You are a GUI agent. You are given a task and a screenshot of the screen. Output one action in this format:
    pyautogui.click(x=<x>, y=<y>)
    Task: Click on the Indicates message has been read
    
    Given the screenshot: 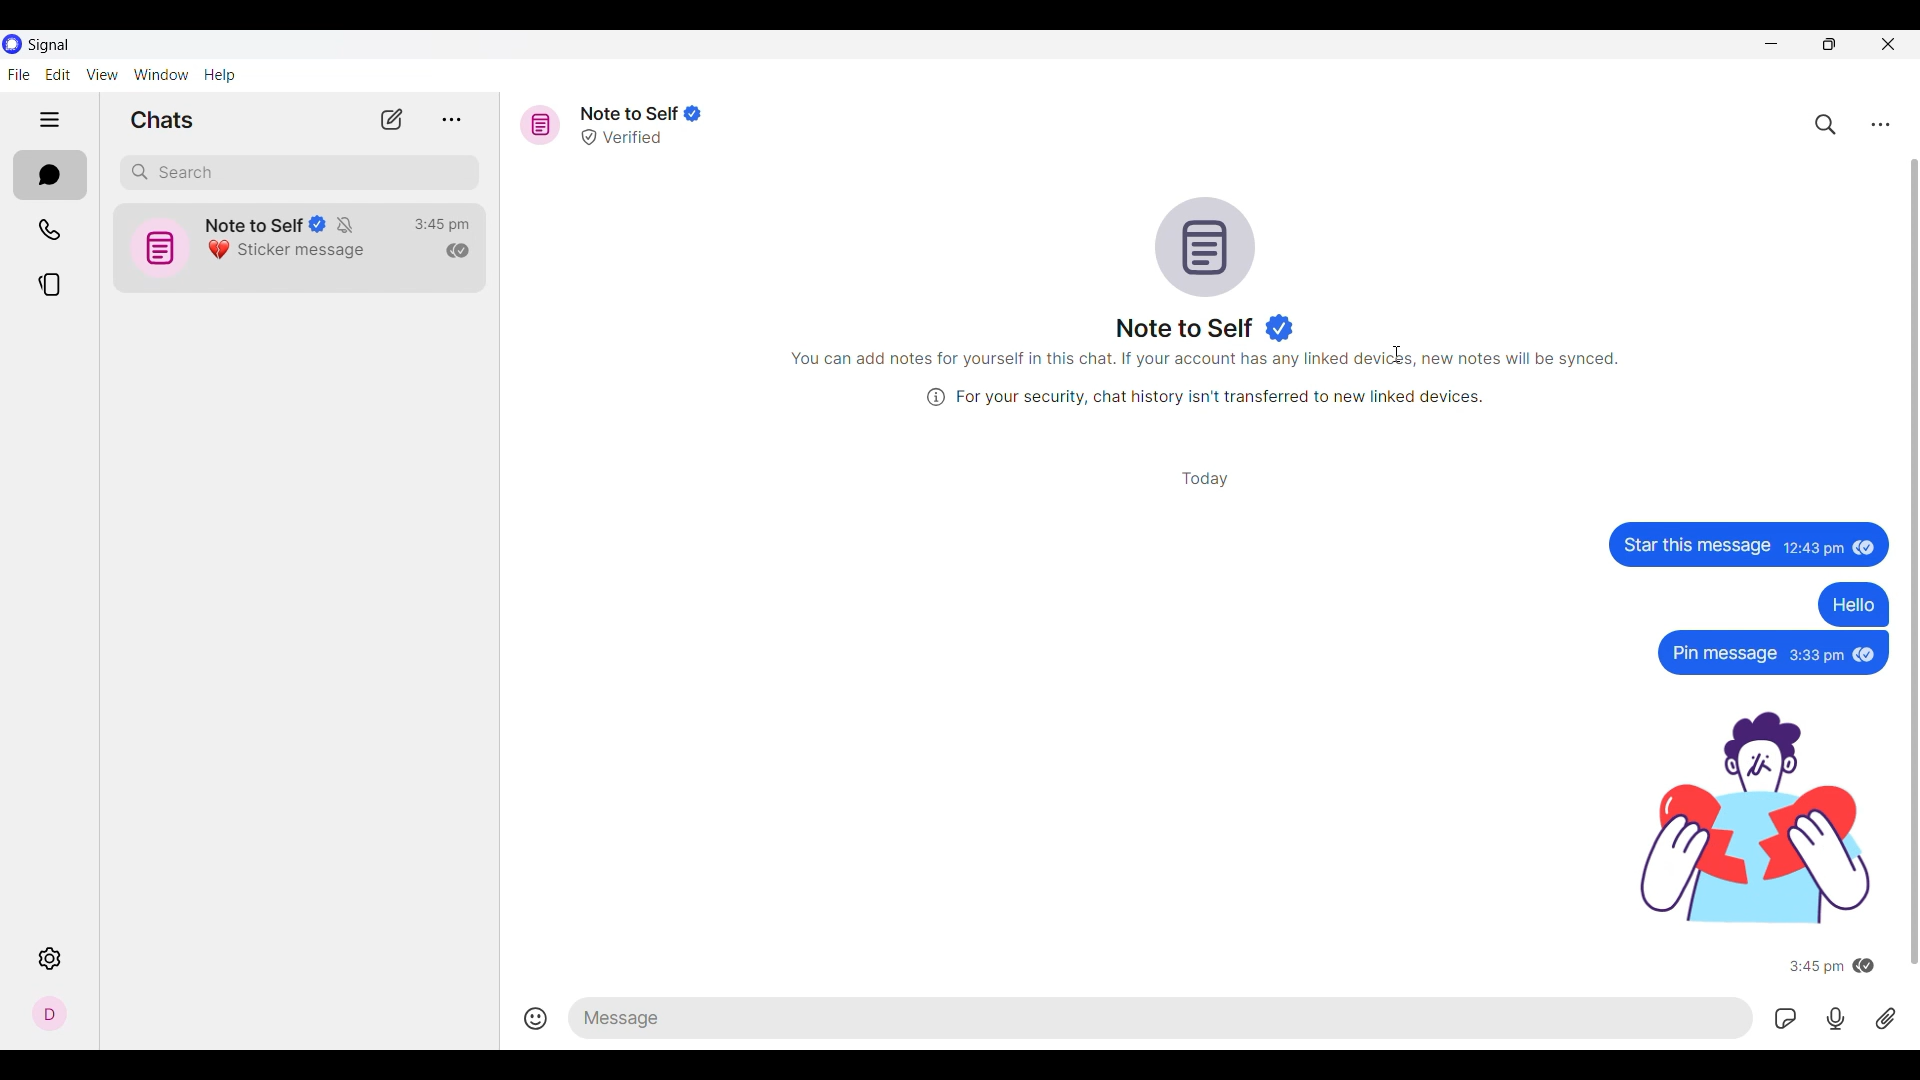 What is the action you would take?
    pyautogui.click(x=457, y=251)
    